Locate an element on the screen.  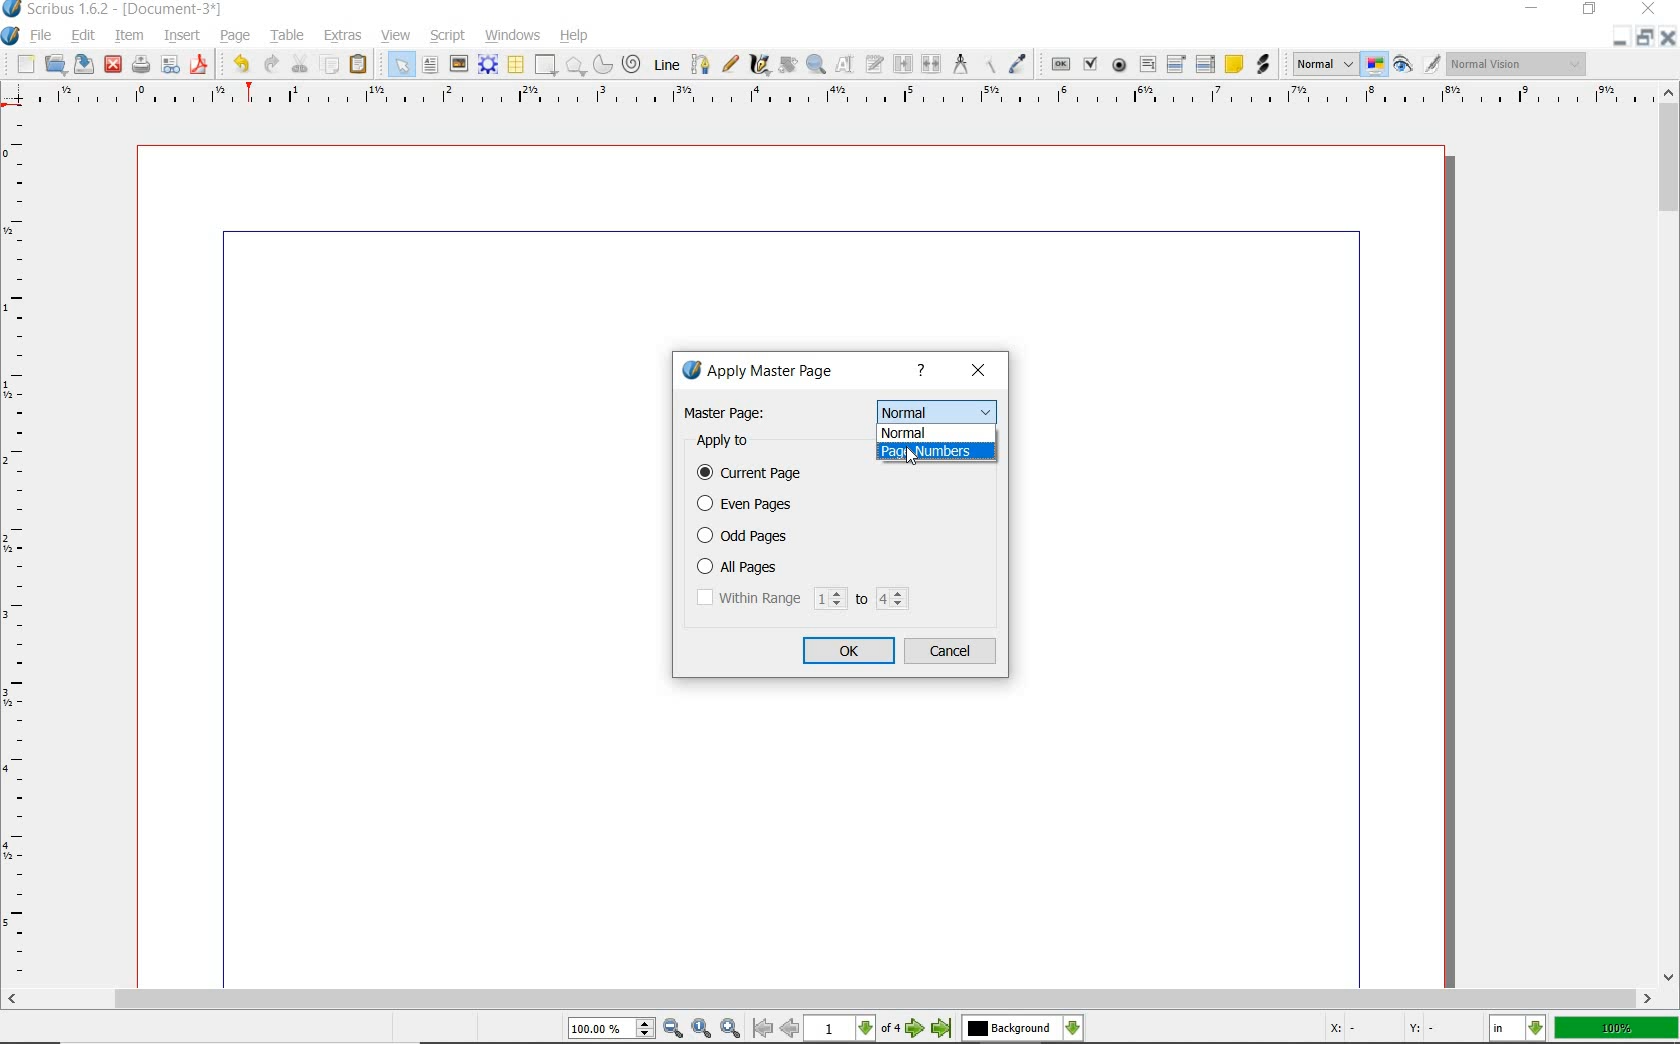
Zoom 100.00% is located at coordinates (611, 1028).